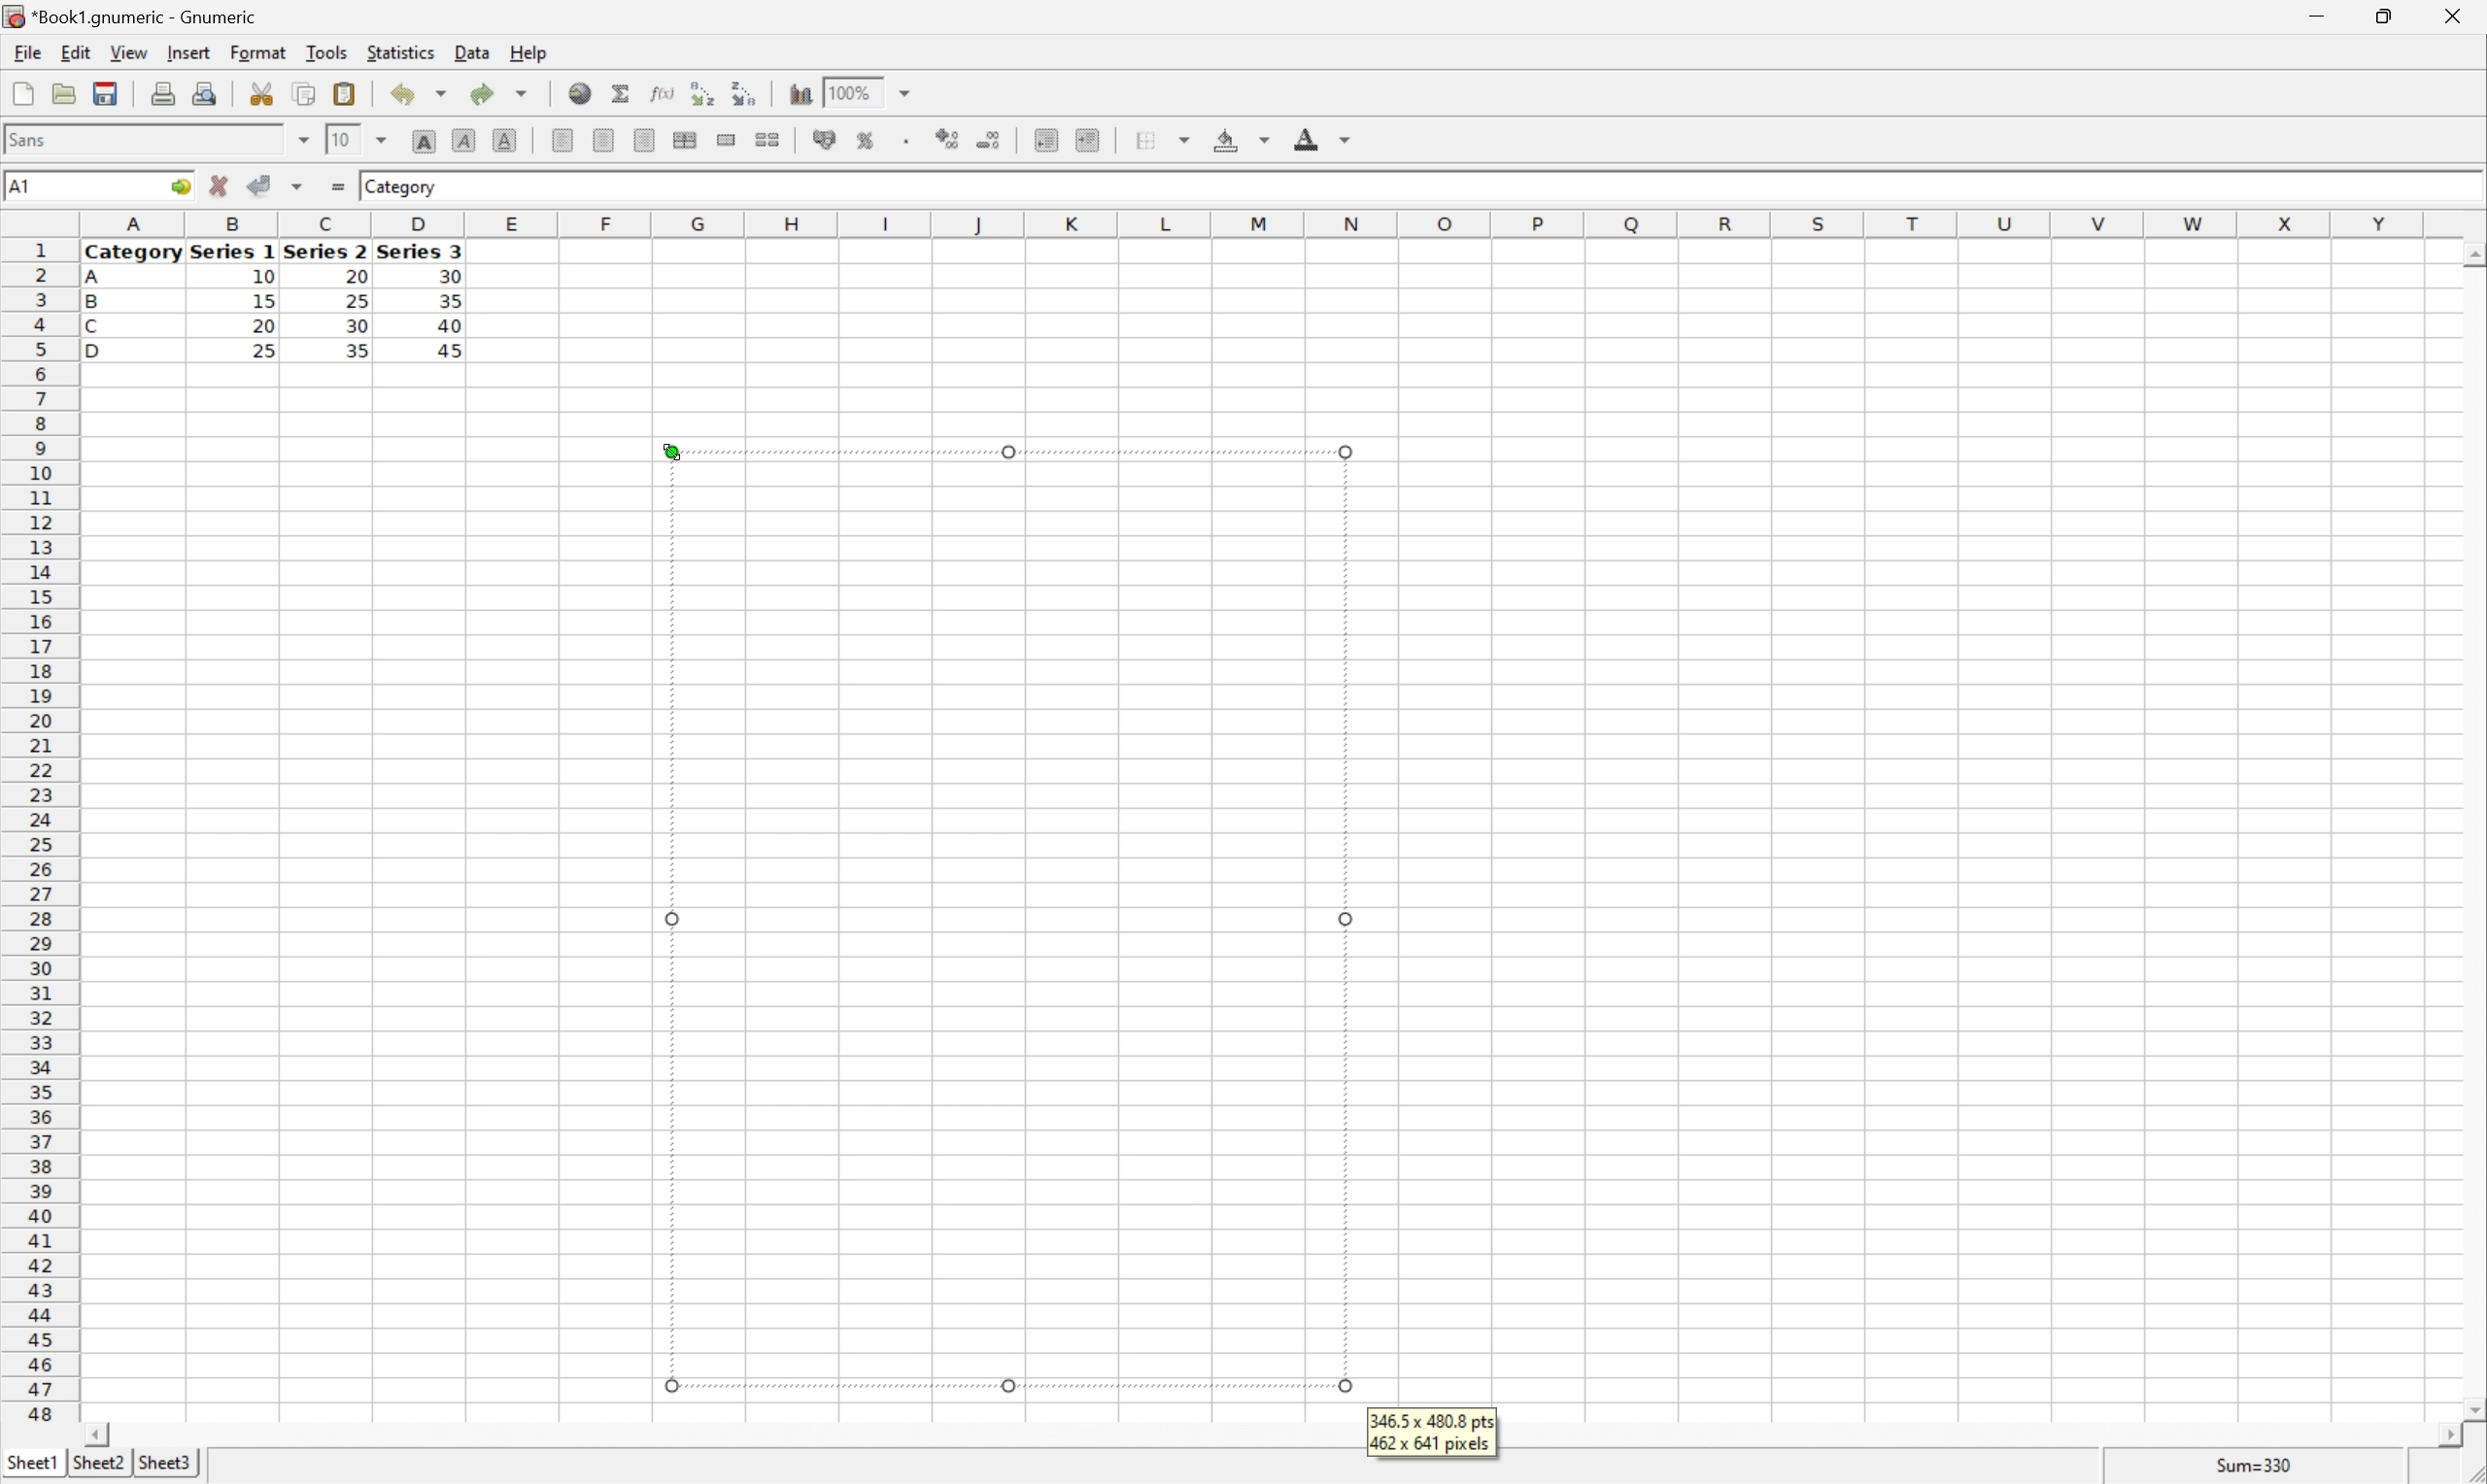 The width and height of the screenshot is (2487, 1484). What do you see at coordinates (1239, 137) in the screenshot?
I see `Background` at bounding box center [1239, 137].